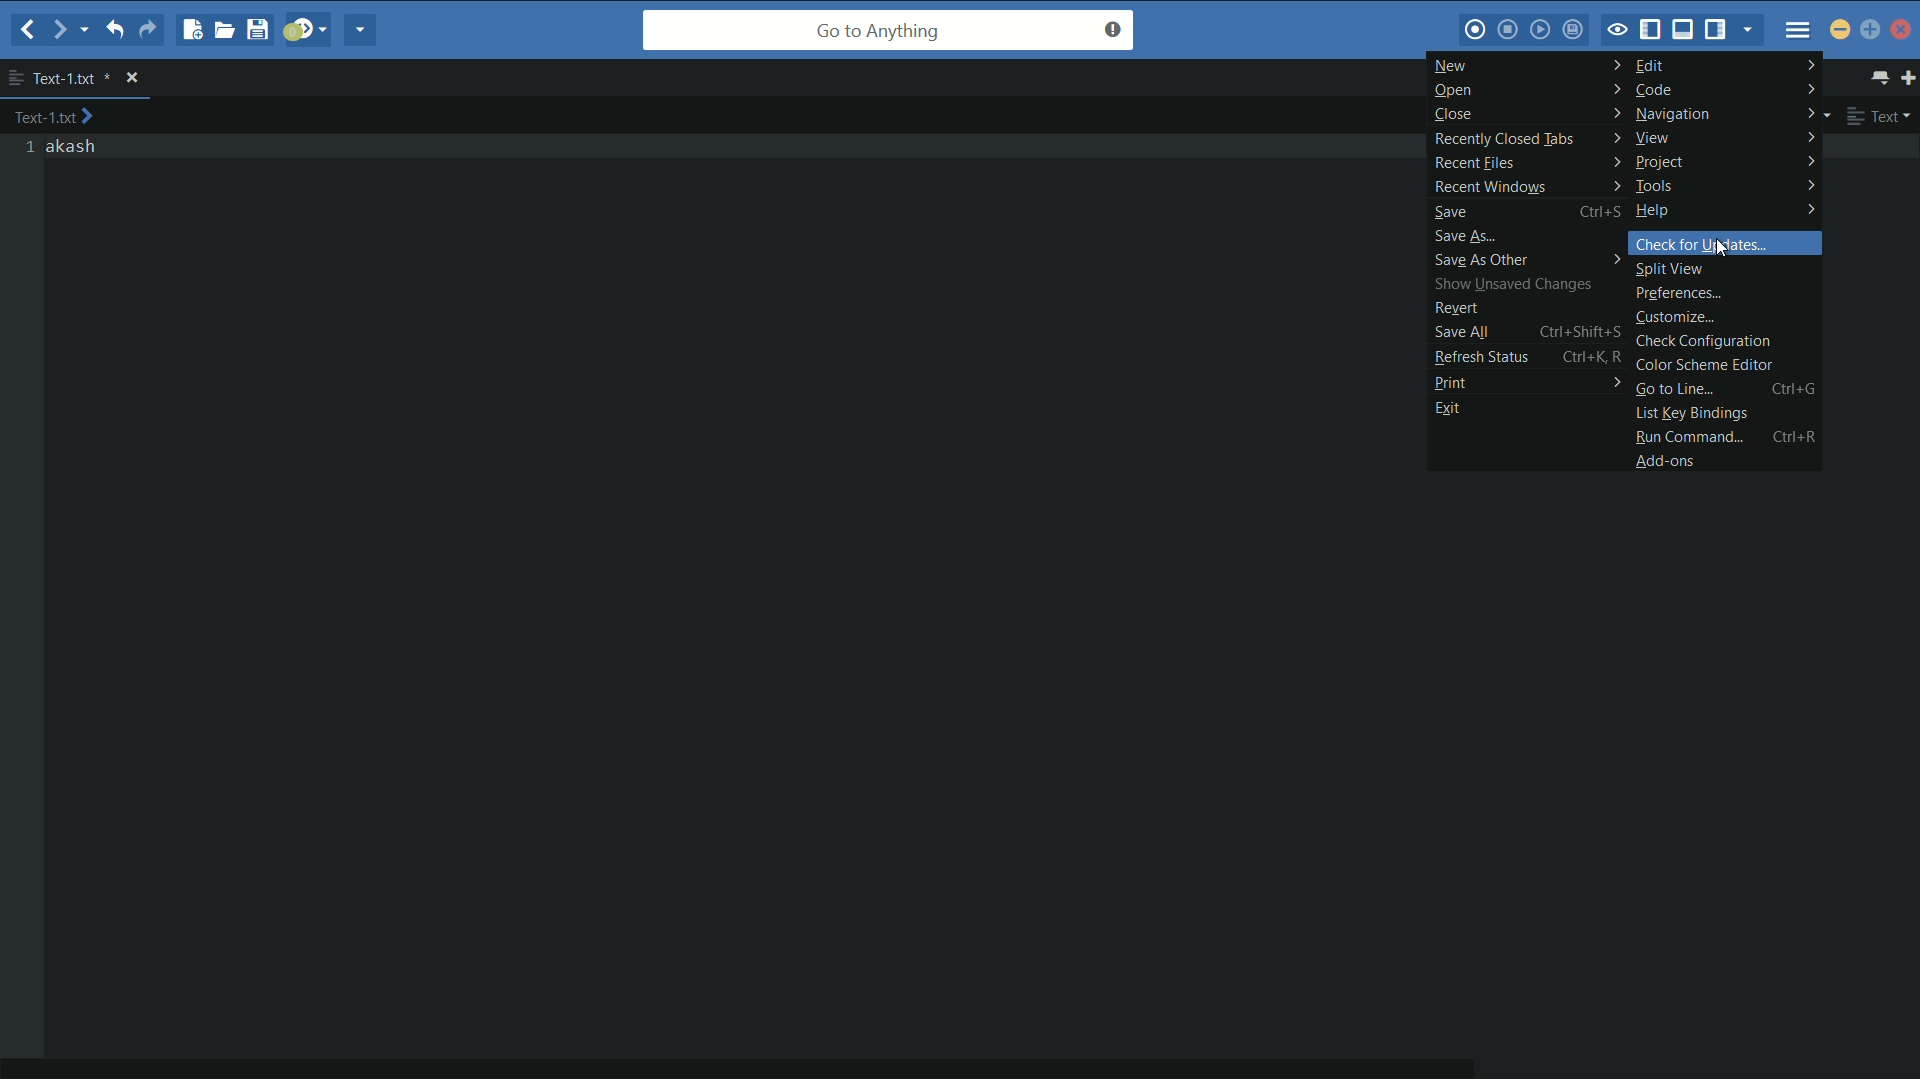 This screenshot has width=1920, height=1080. I want to click on navigation, so click(1725, 114).